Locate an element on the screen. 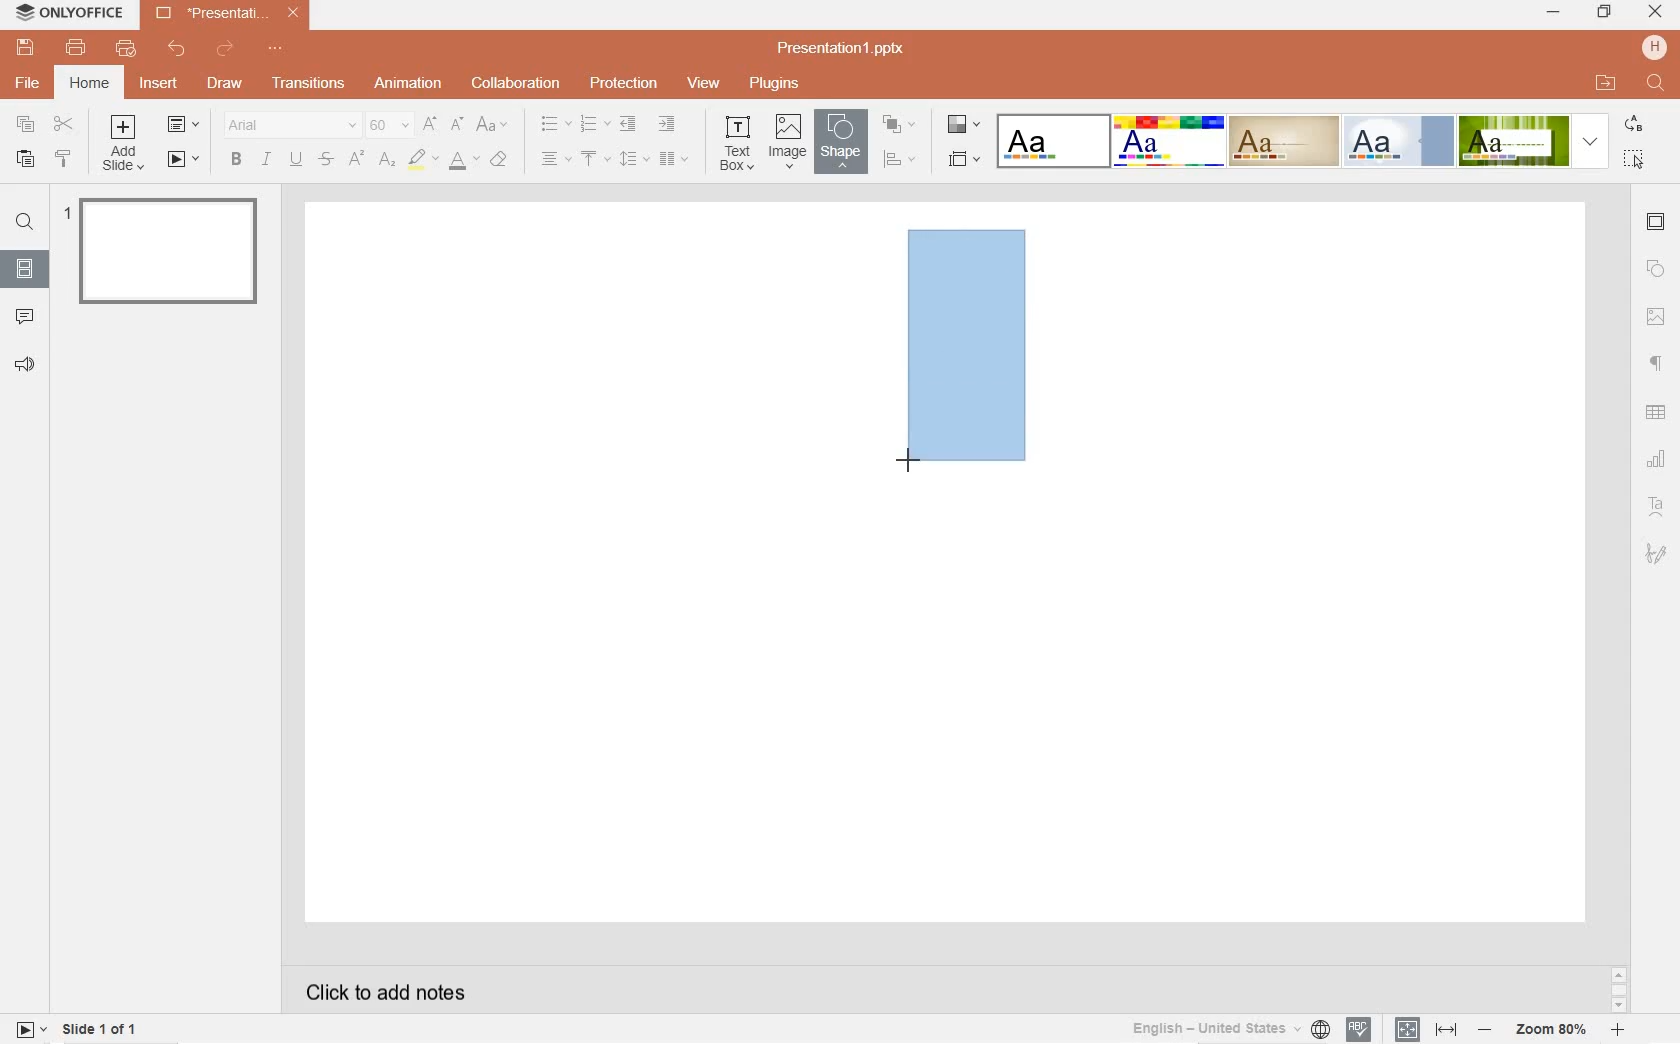 The image size is (1680, 1044). protection is located at coordinates (623, 85).